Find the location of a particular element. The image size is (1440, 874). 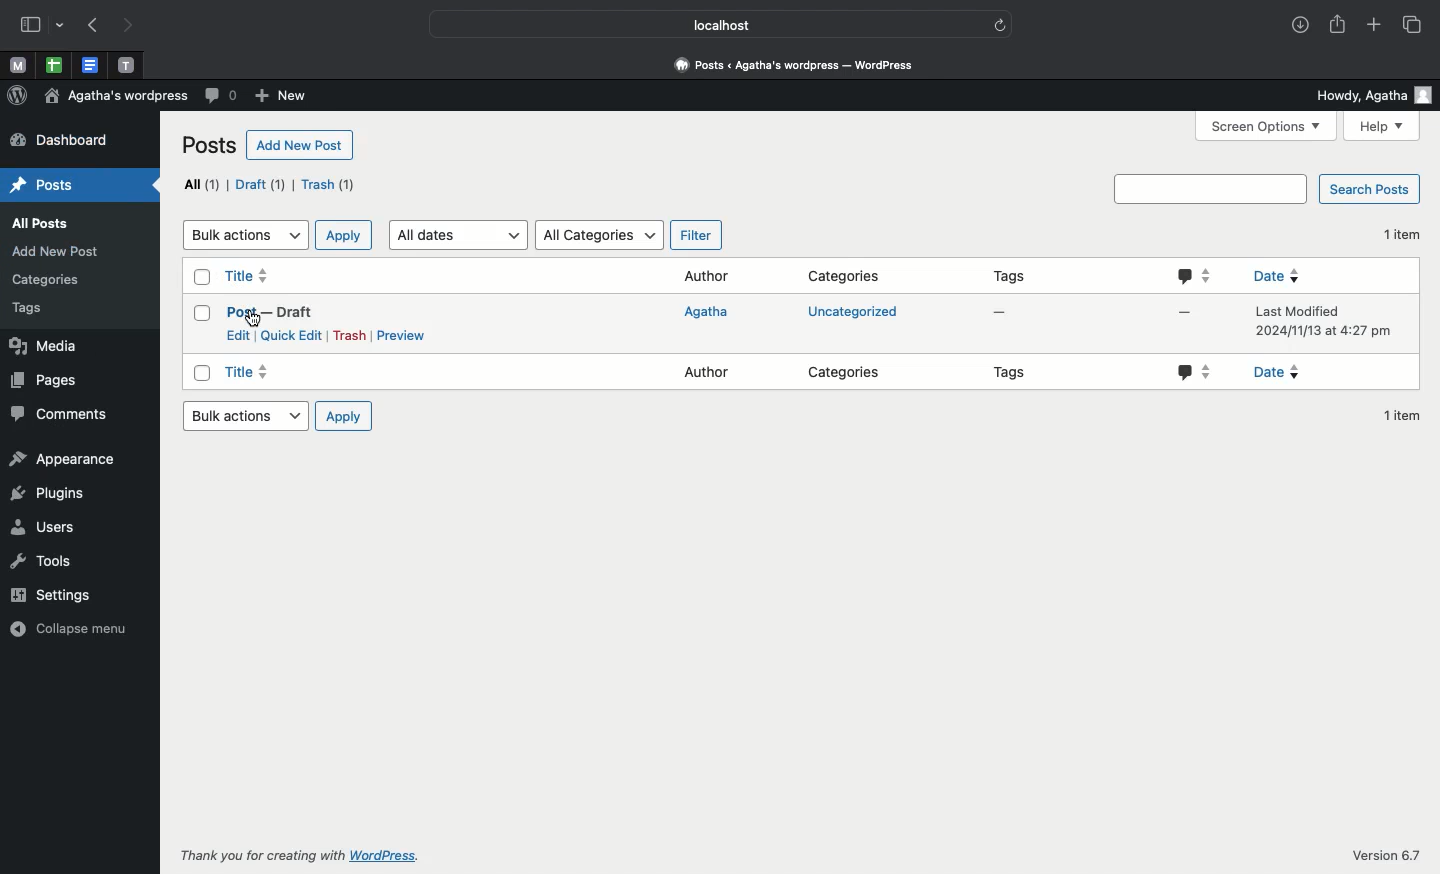

Tabs is located at coordinates (1415, 25).